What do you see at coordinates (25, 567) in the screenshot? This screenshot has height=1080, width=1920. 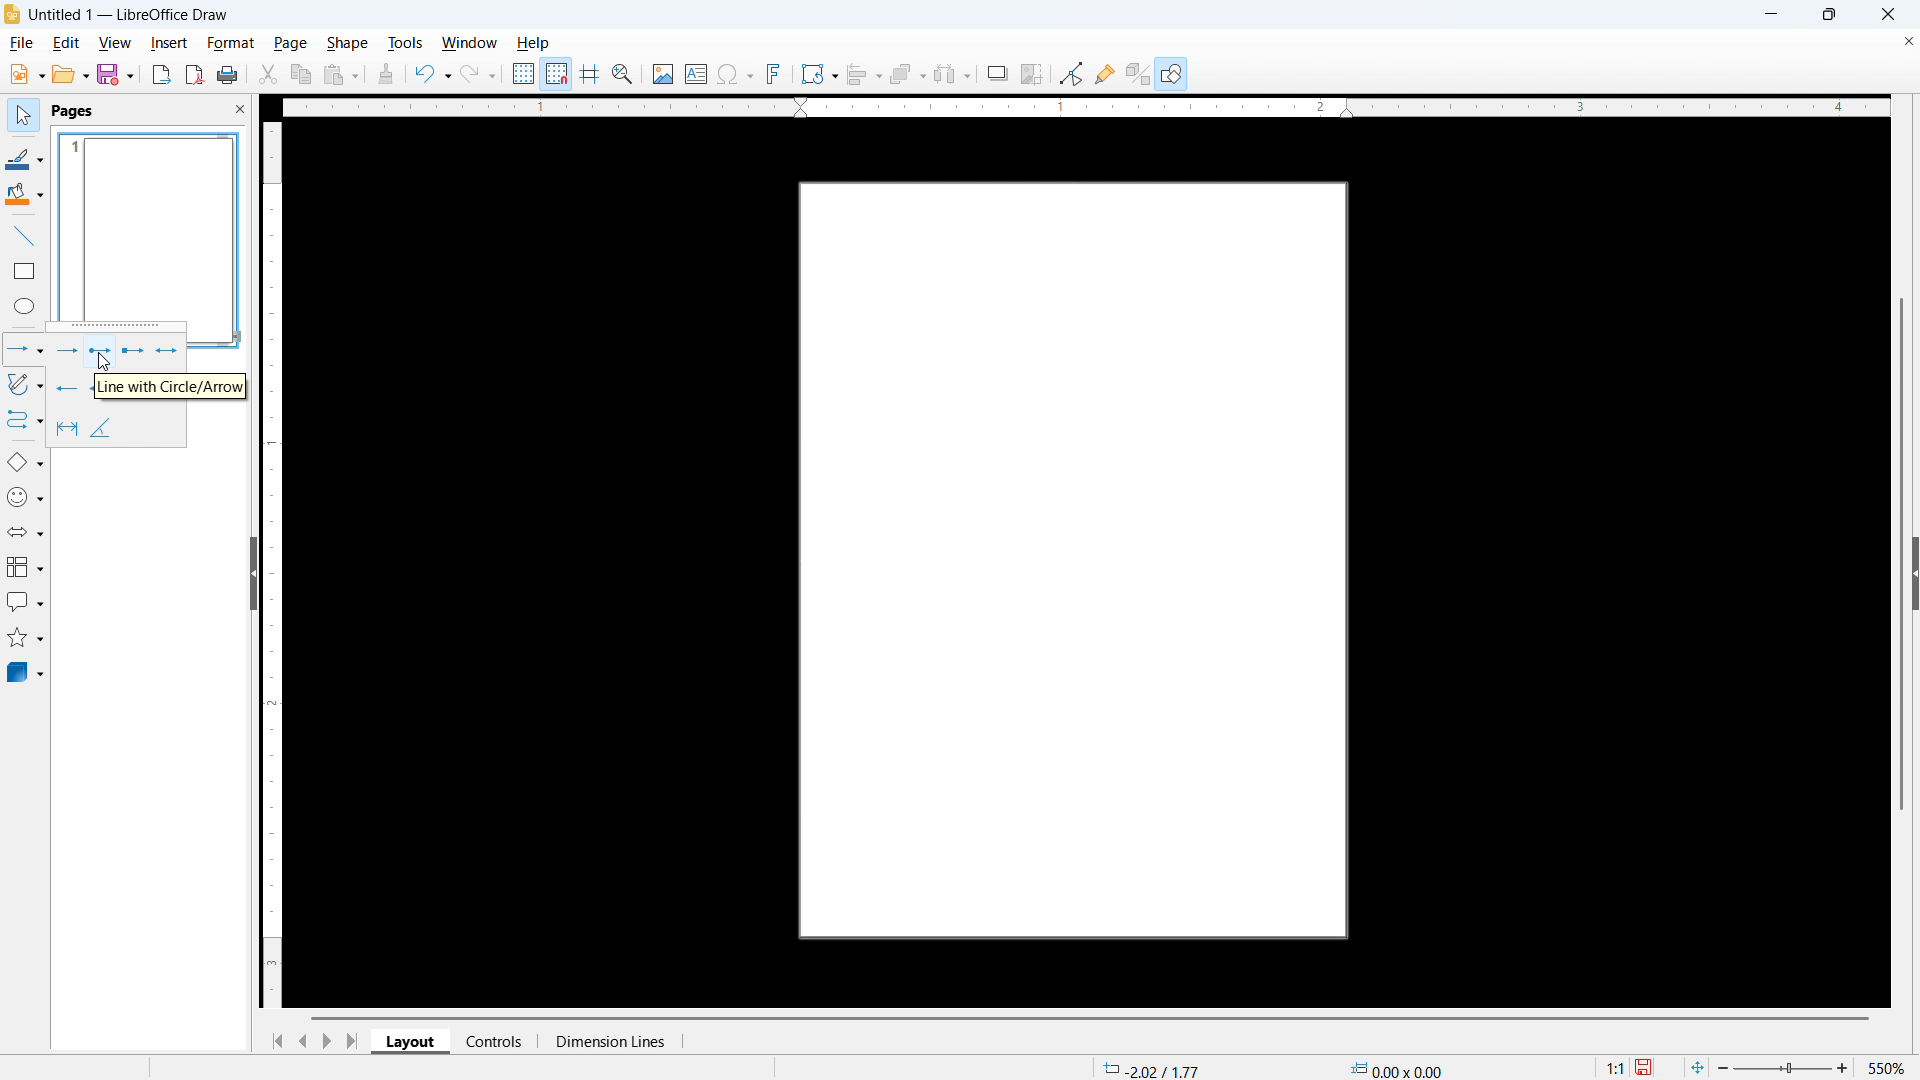 I see `Flow chart ` at bounding box center [25, 567].